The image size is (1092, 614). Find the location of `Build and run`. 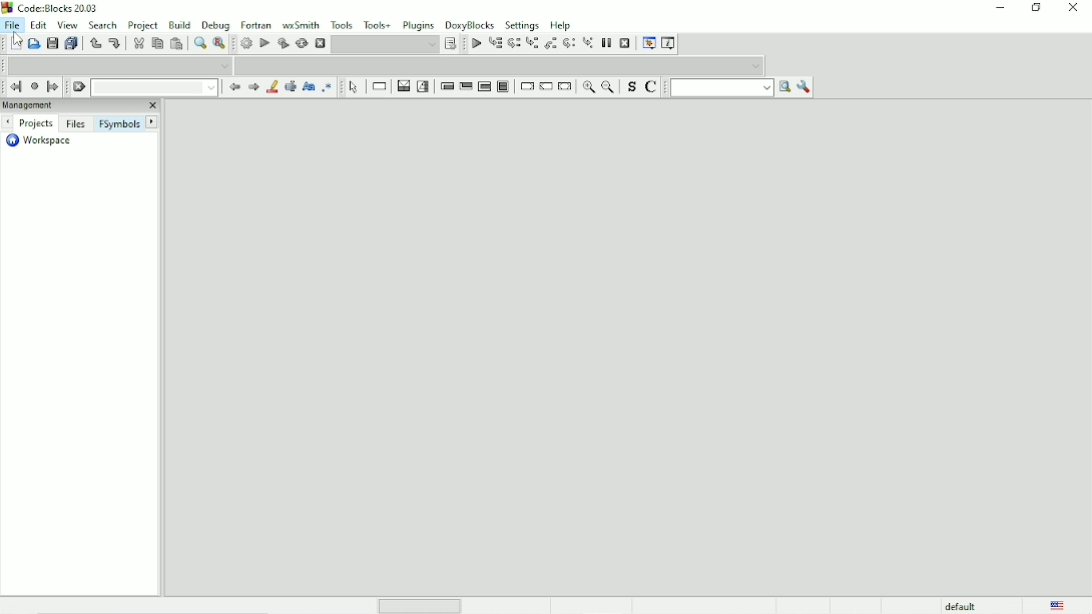

Build and run is located at coordinates (282, 43).